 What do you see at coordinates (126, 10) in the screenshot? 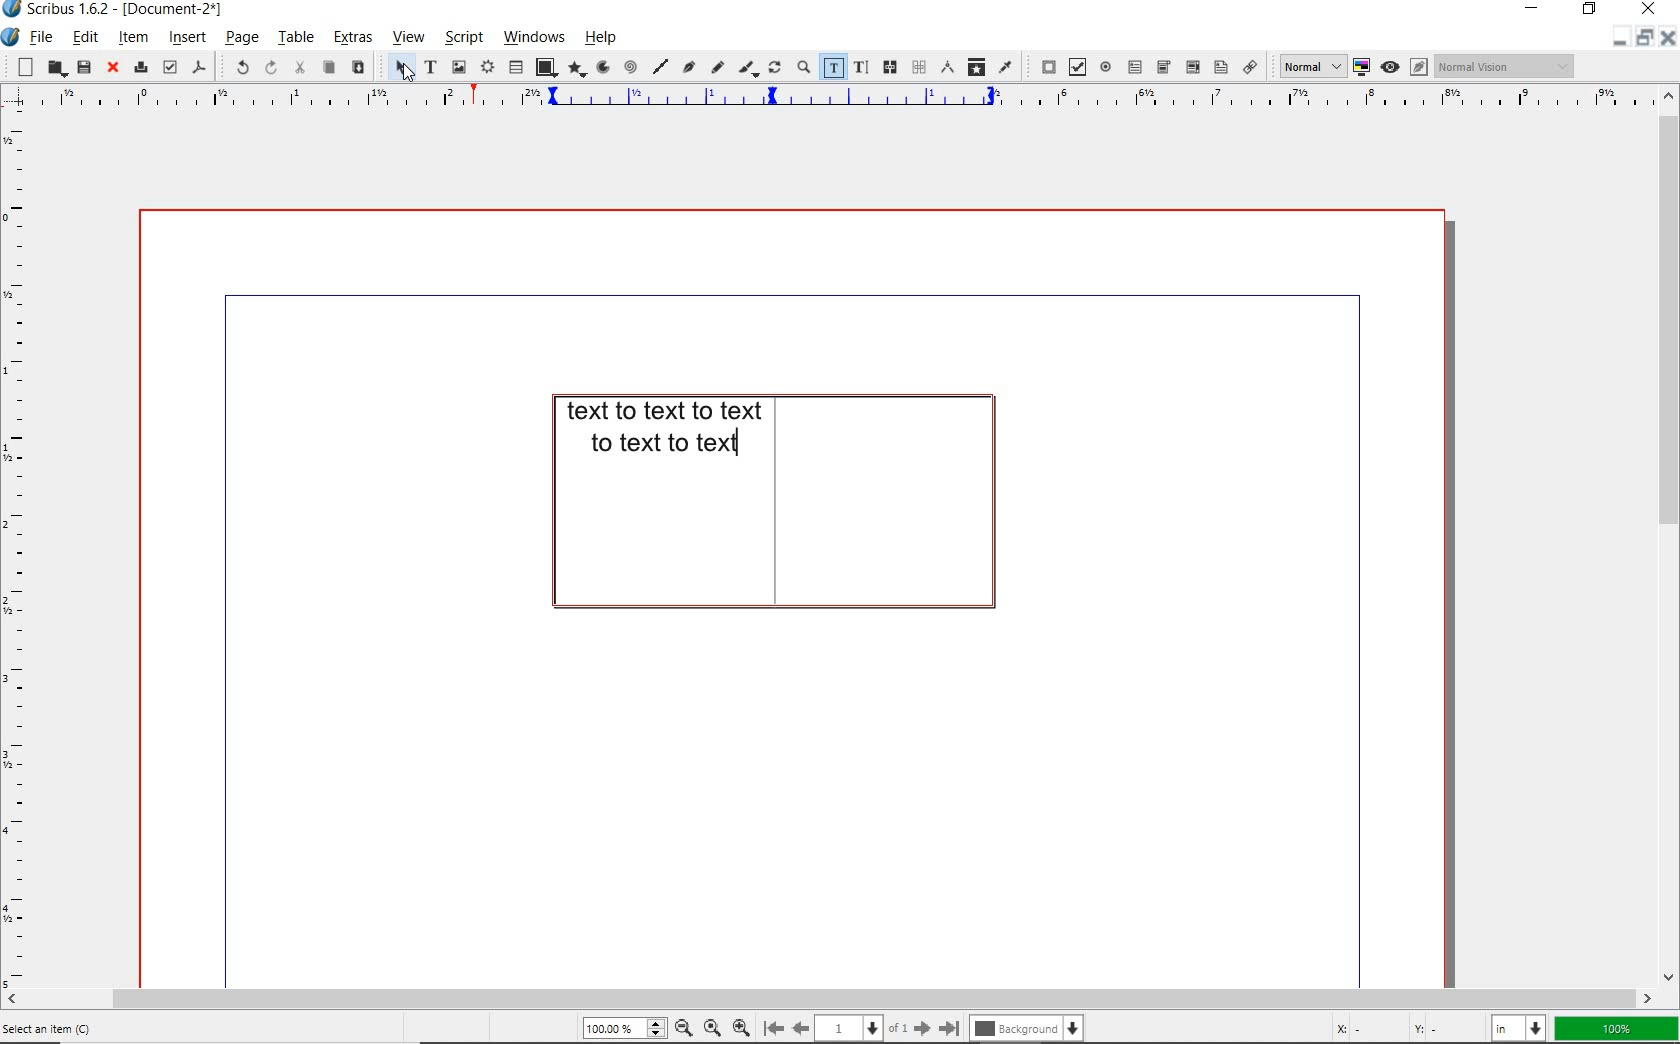
I see ` Scribus 1.6.2 - (Document-2*)` at bounding box center [126, 10].